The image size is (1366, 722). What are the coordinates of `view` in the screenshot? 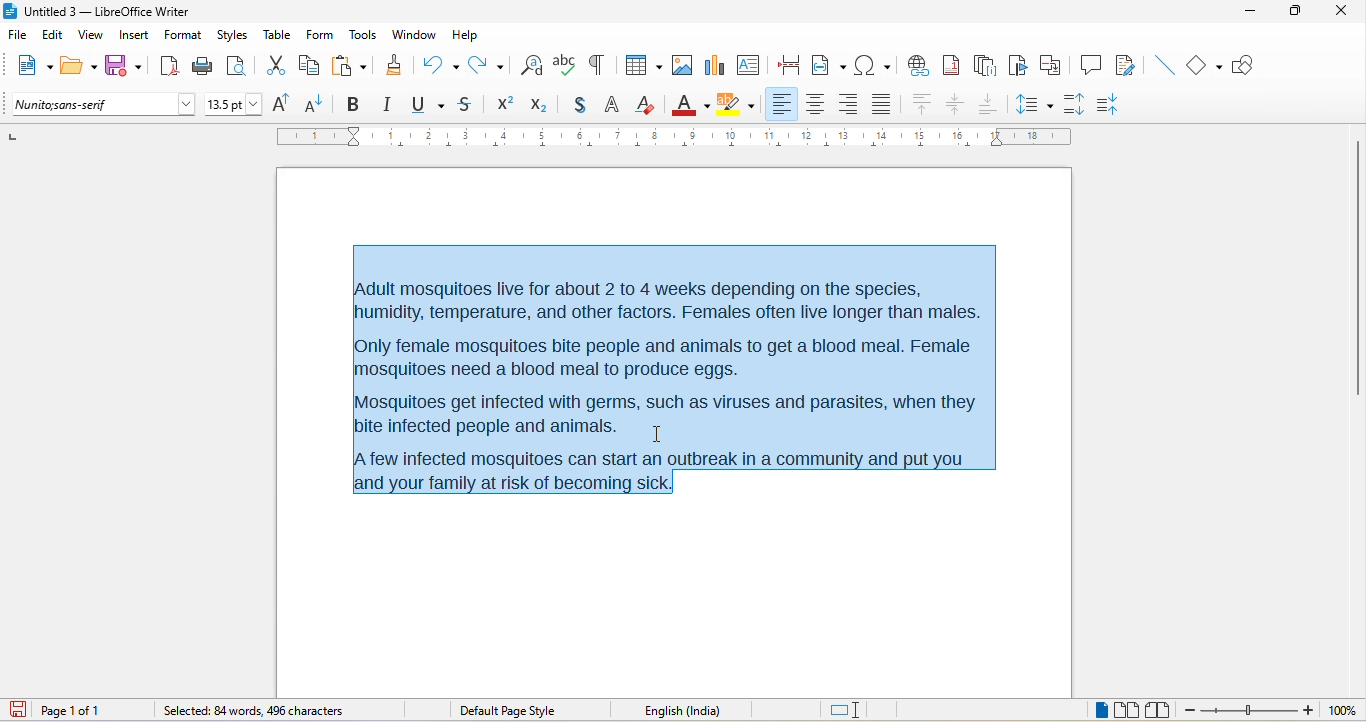 It's located at (91, 38).